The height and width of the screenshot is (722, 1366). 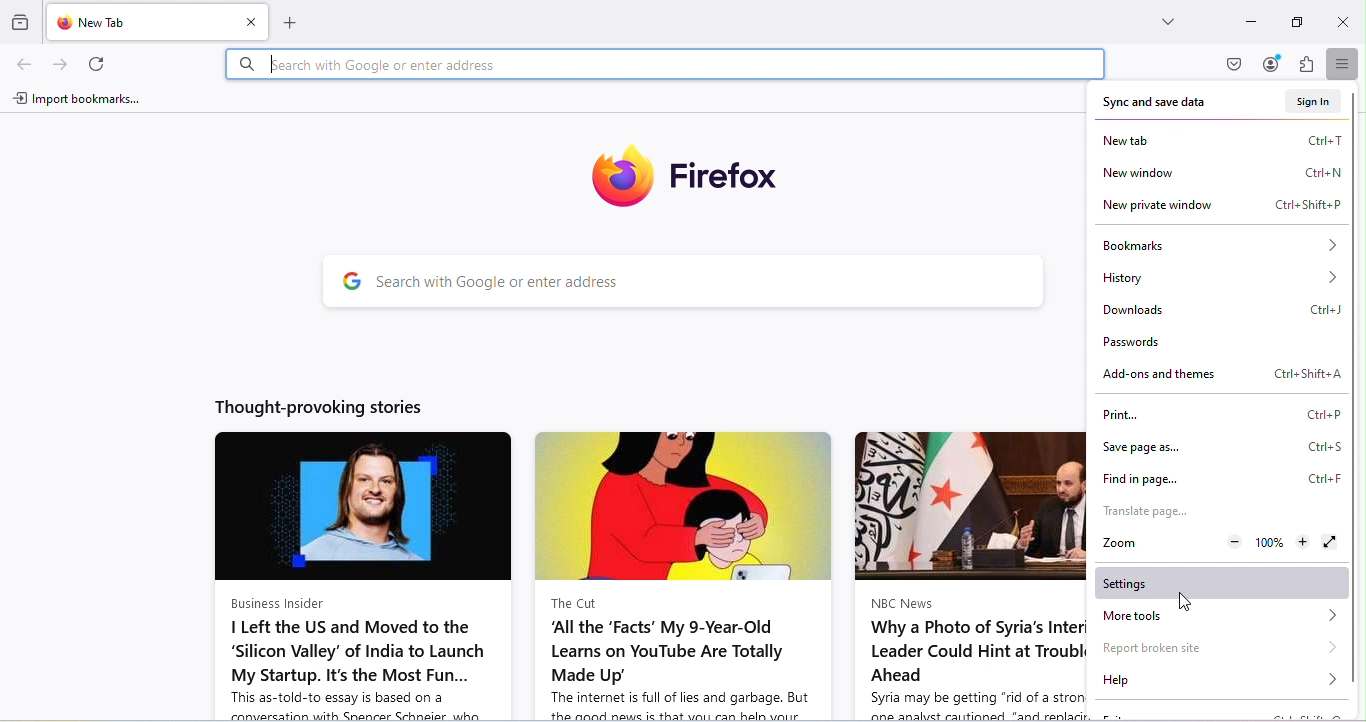 What do you see at coordinates (22, 18) in the screenshot?
I see `View recent browsing across windows and devices` at bounding box center [22, 18].